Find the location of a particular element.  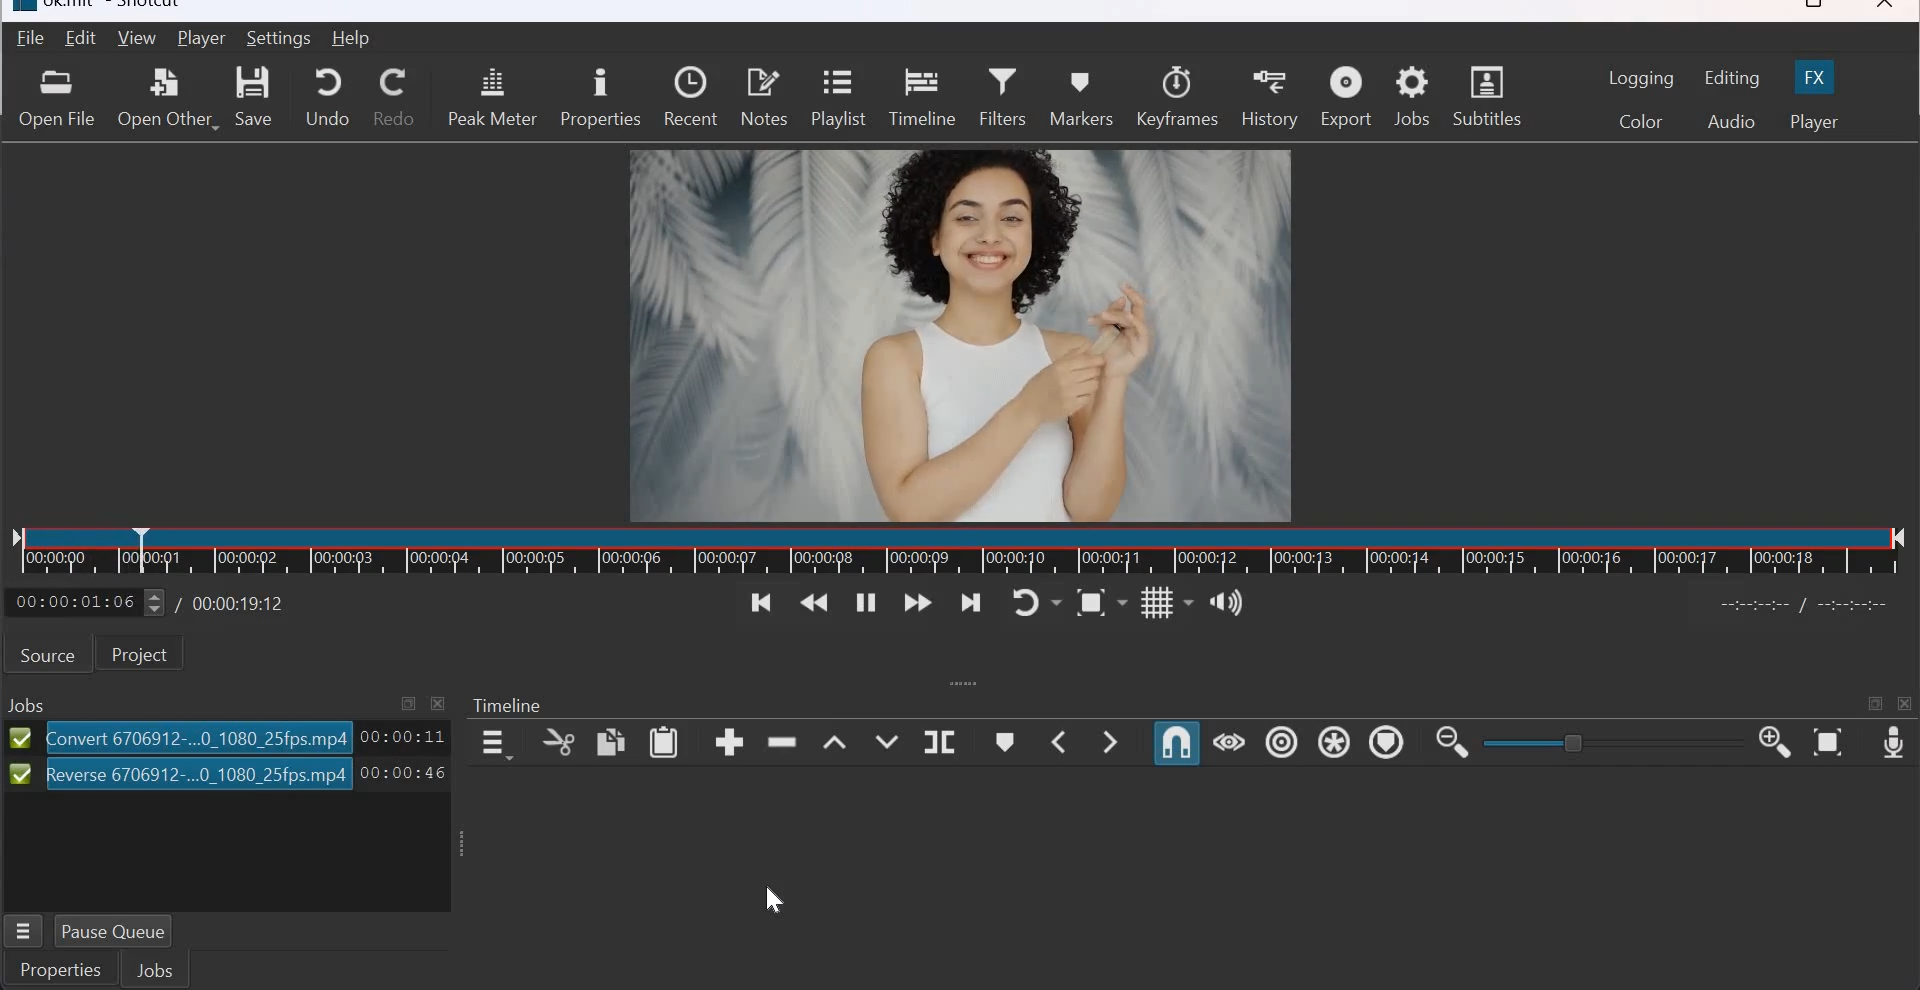

Create/edit marker is located at coordinates (1007, 741).